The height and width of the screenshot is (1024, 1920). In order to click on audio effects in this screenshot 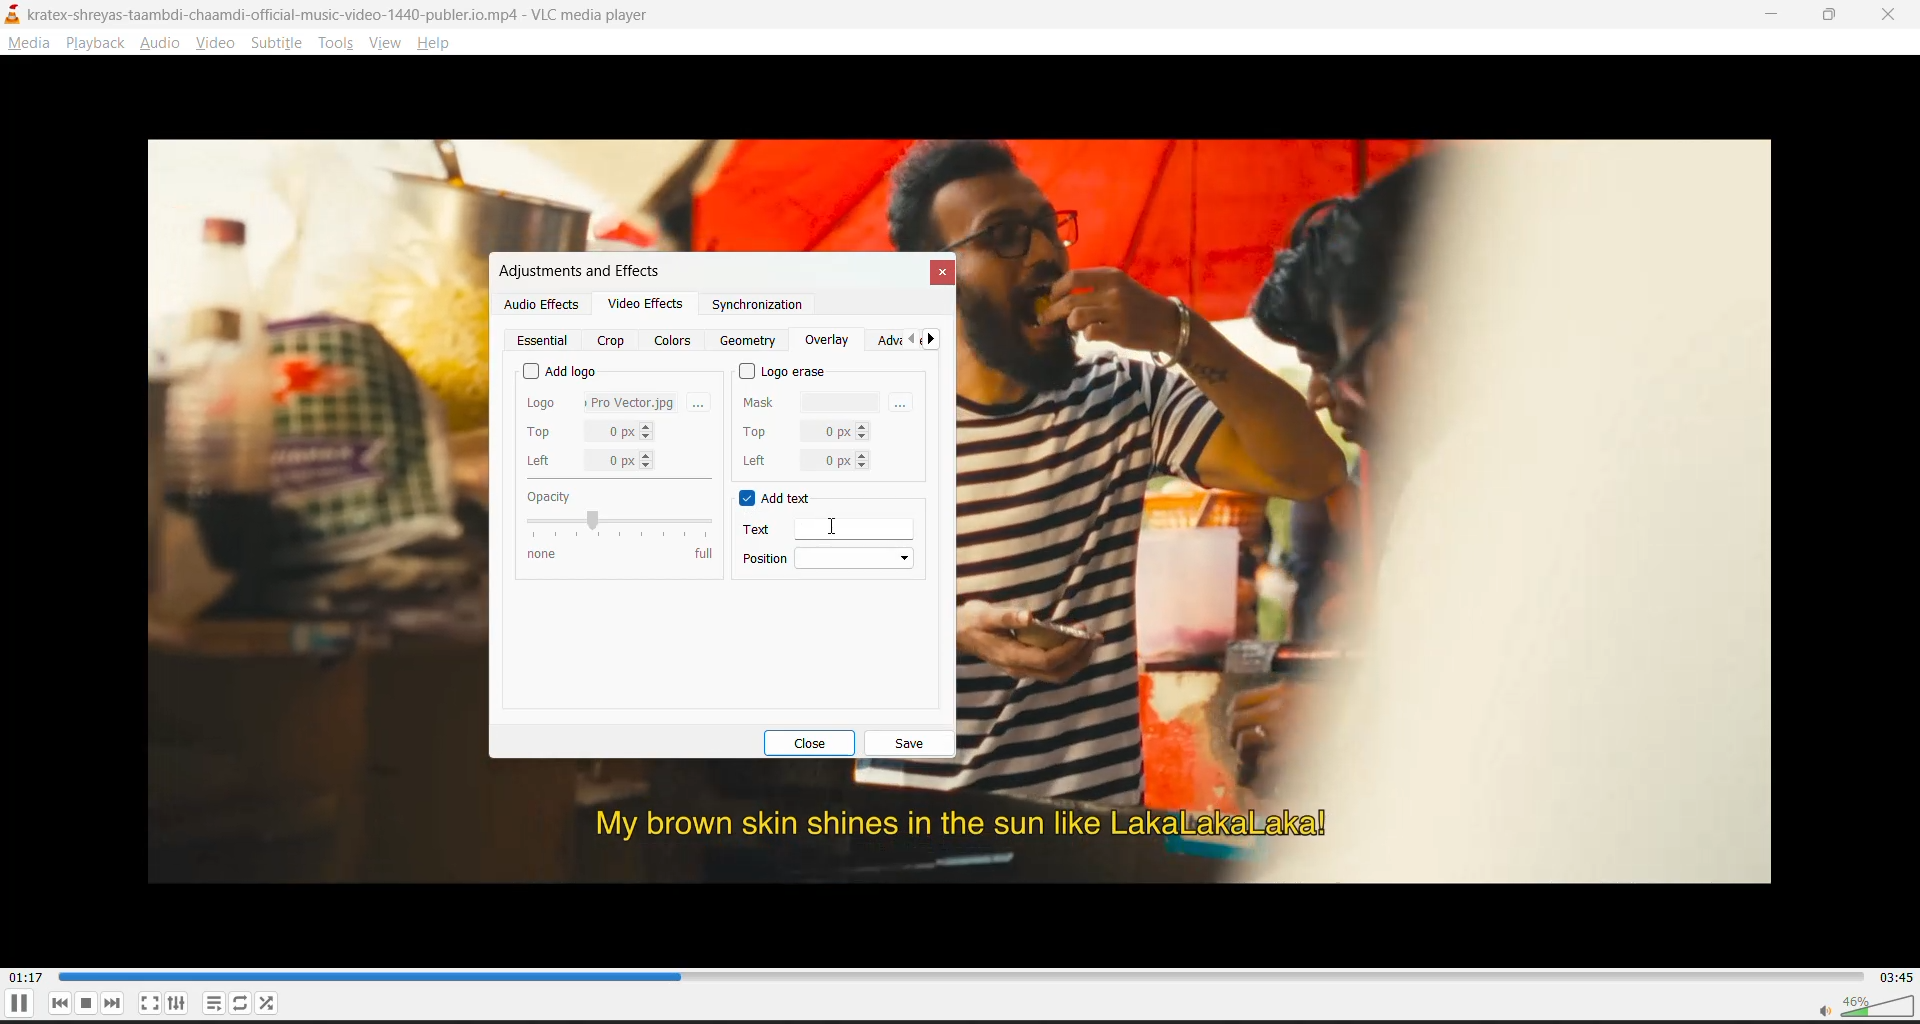, I will do `click(541, 304)`.